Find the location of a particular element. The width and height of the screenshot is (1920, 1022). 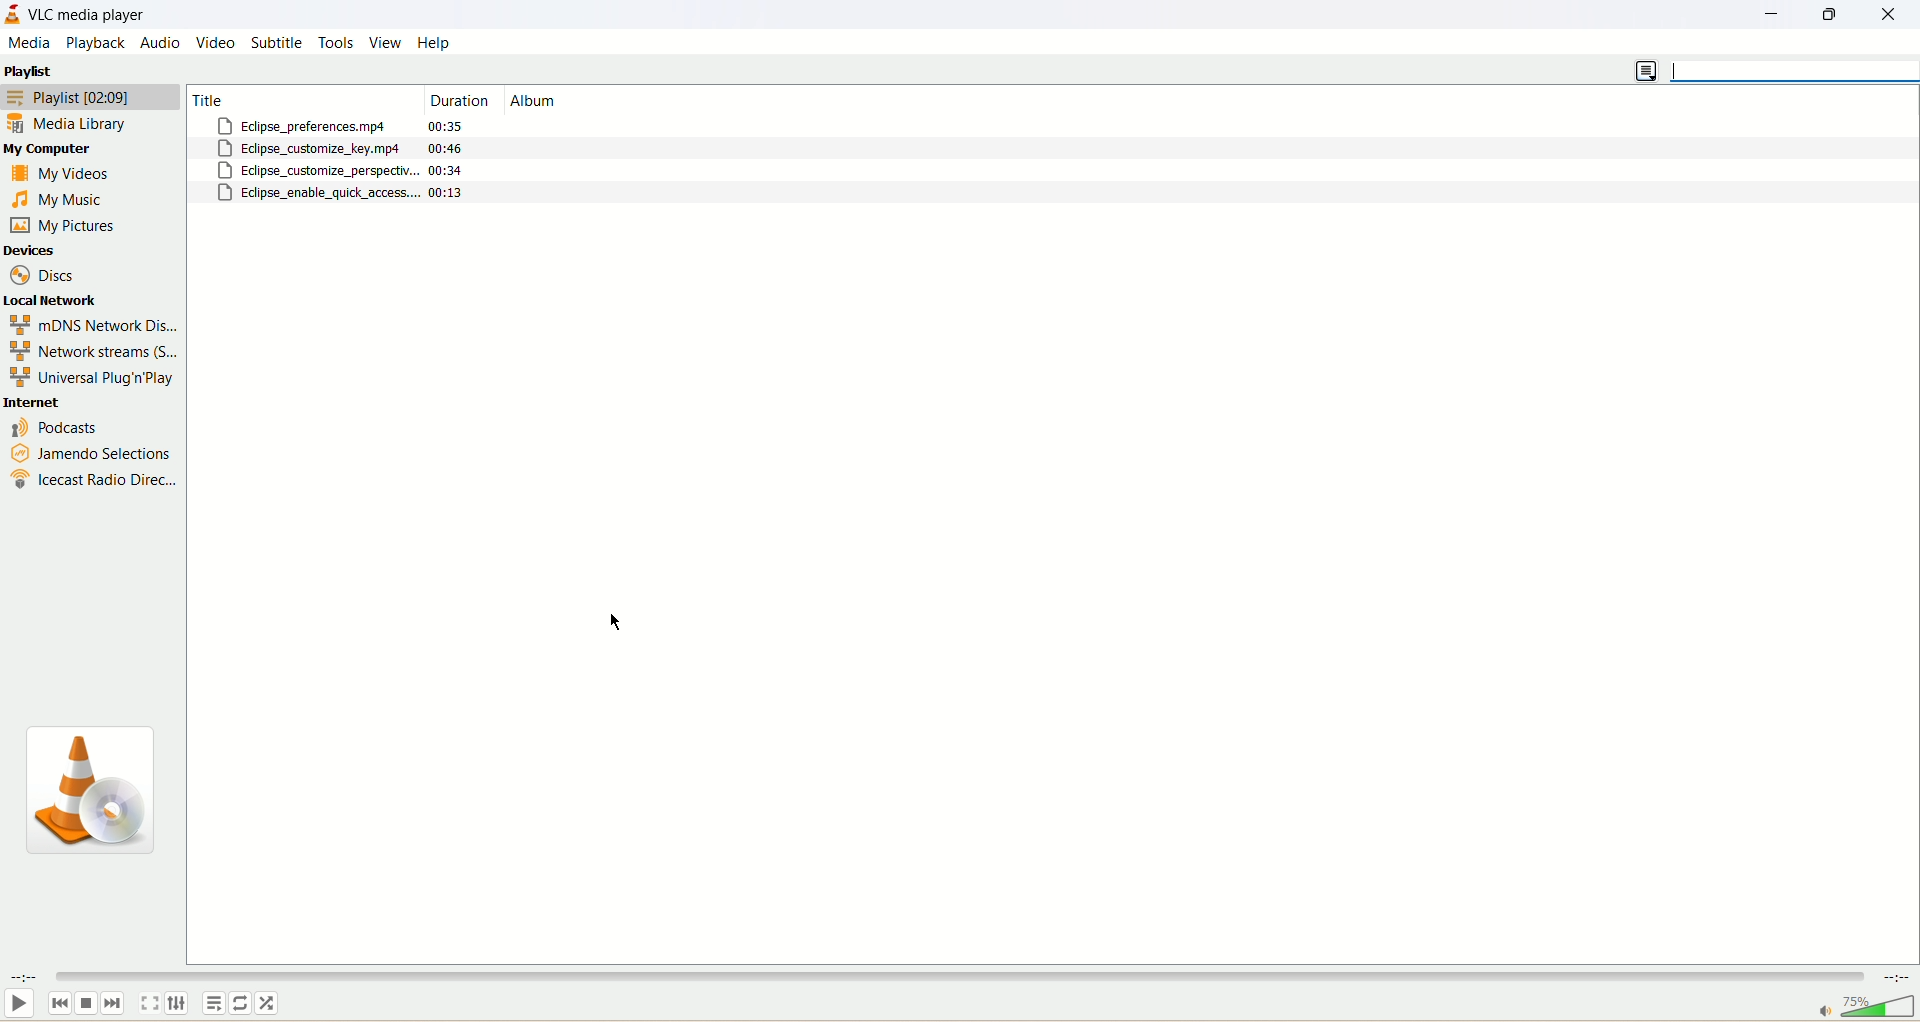

playlist is located at coordinates (89, 99).